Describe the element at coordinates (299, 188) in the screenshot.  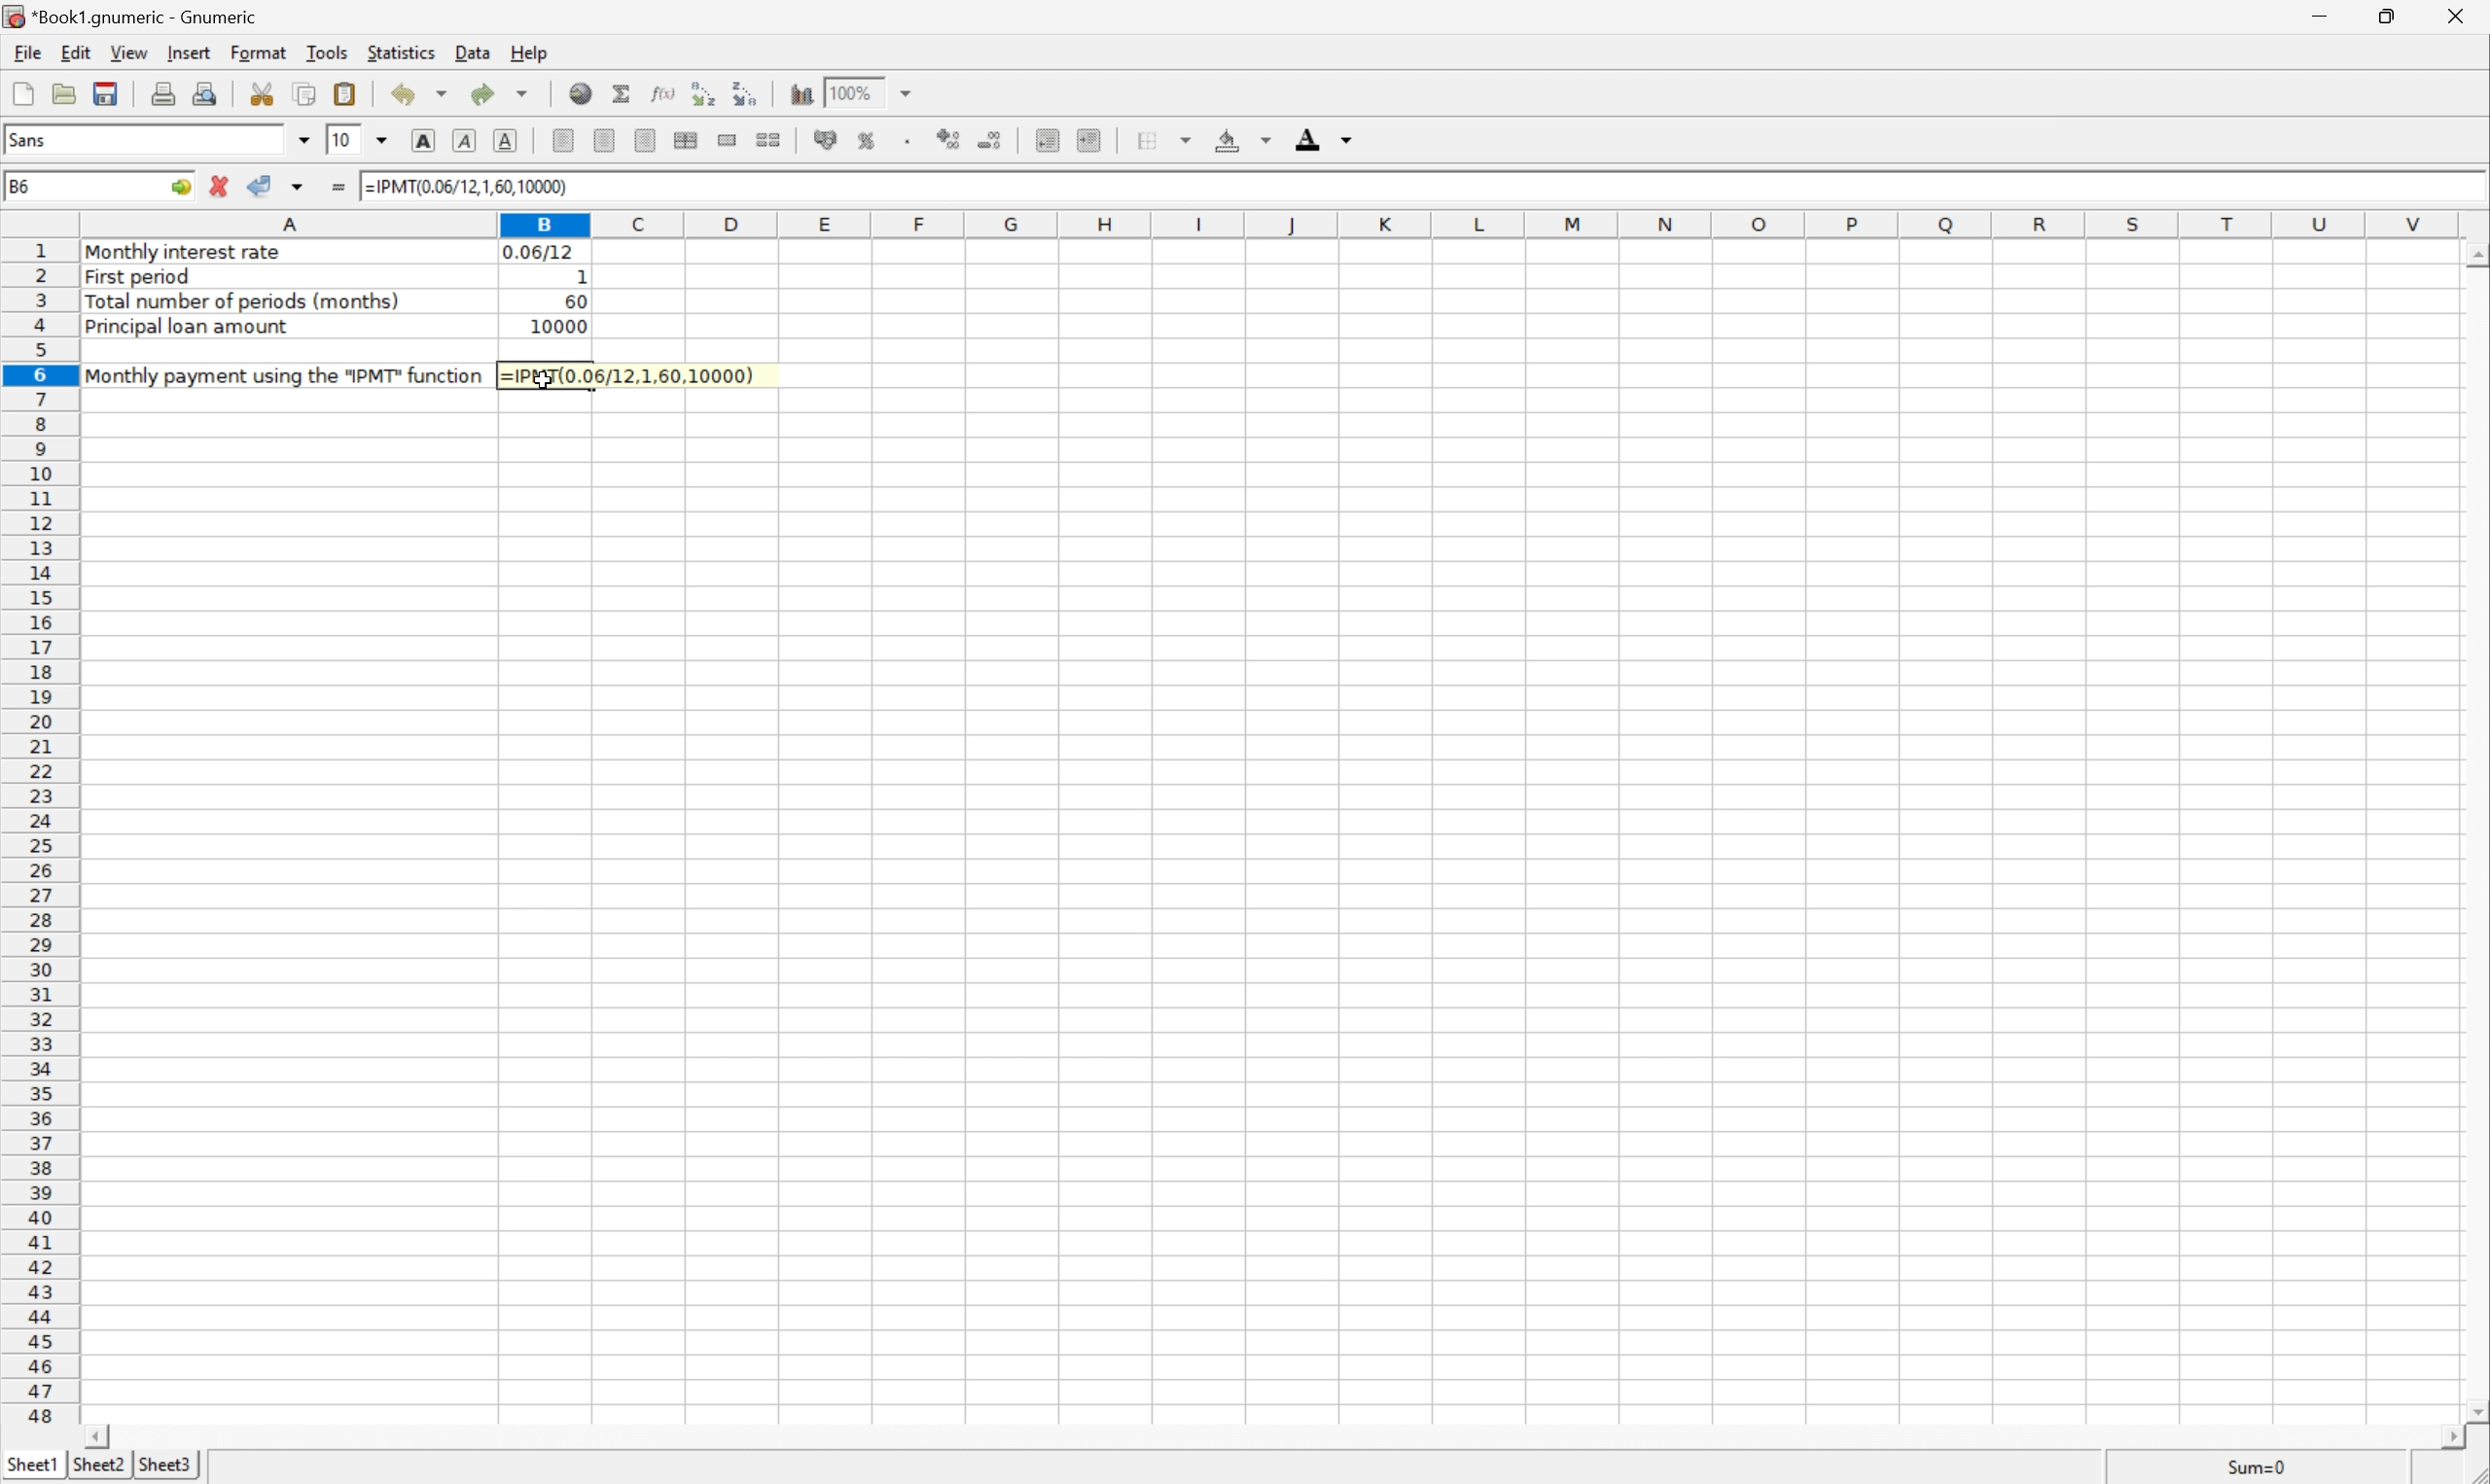
I see `Accept changes in multiple cells` at that location.